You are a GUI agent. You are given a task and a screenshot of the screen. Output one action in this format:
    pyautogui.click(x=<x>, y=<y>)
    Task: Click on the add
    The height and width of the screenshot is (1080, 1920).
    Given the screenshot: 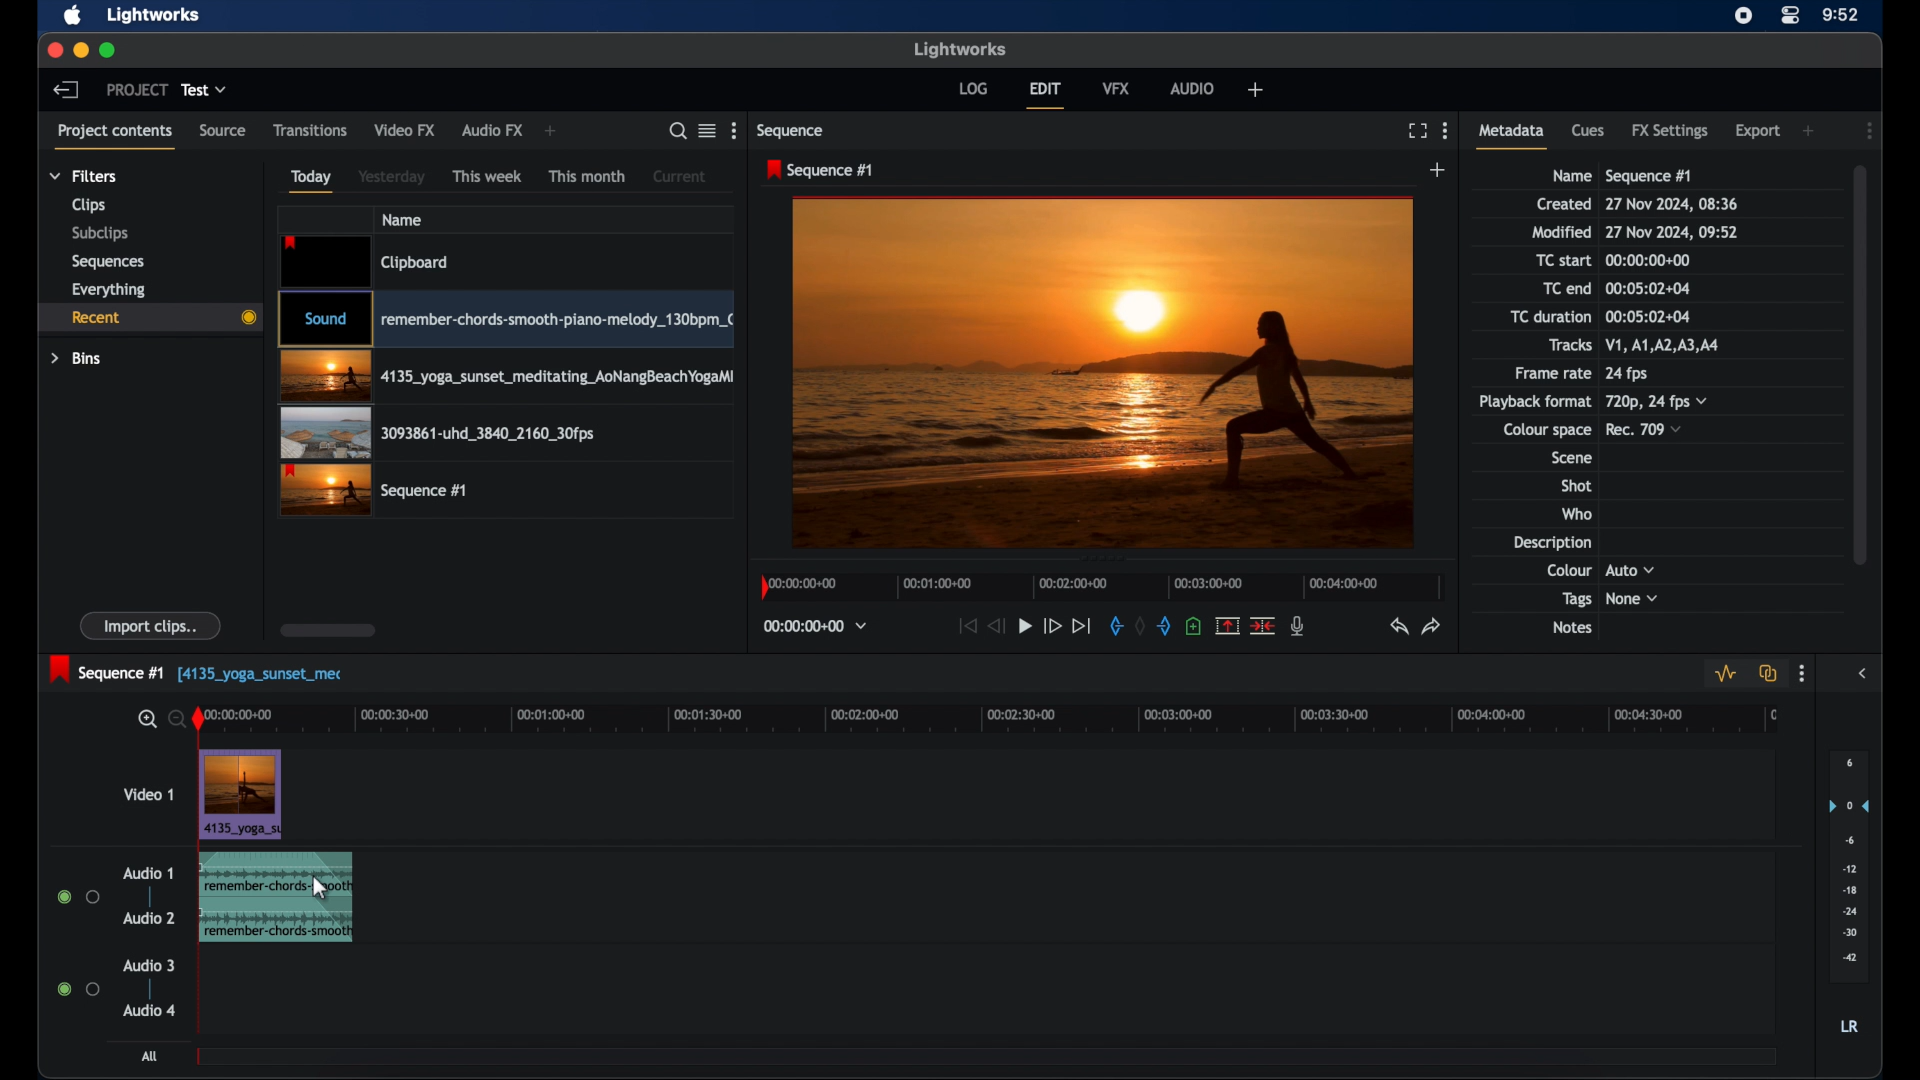 What is the action you would take?
    pyautogui.click(x=1439, y=169)
    